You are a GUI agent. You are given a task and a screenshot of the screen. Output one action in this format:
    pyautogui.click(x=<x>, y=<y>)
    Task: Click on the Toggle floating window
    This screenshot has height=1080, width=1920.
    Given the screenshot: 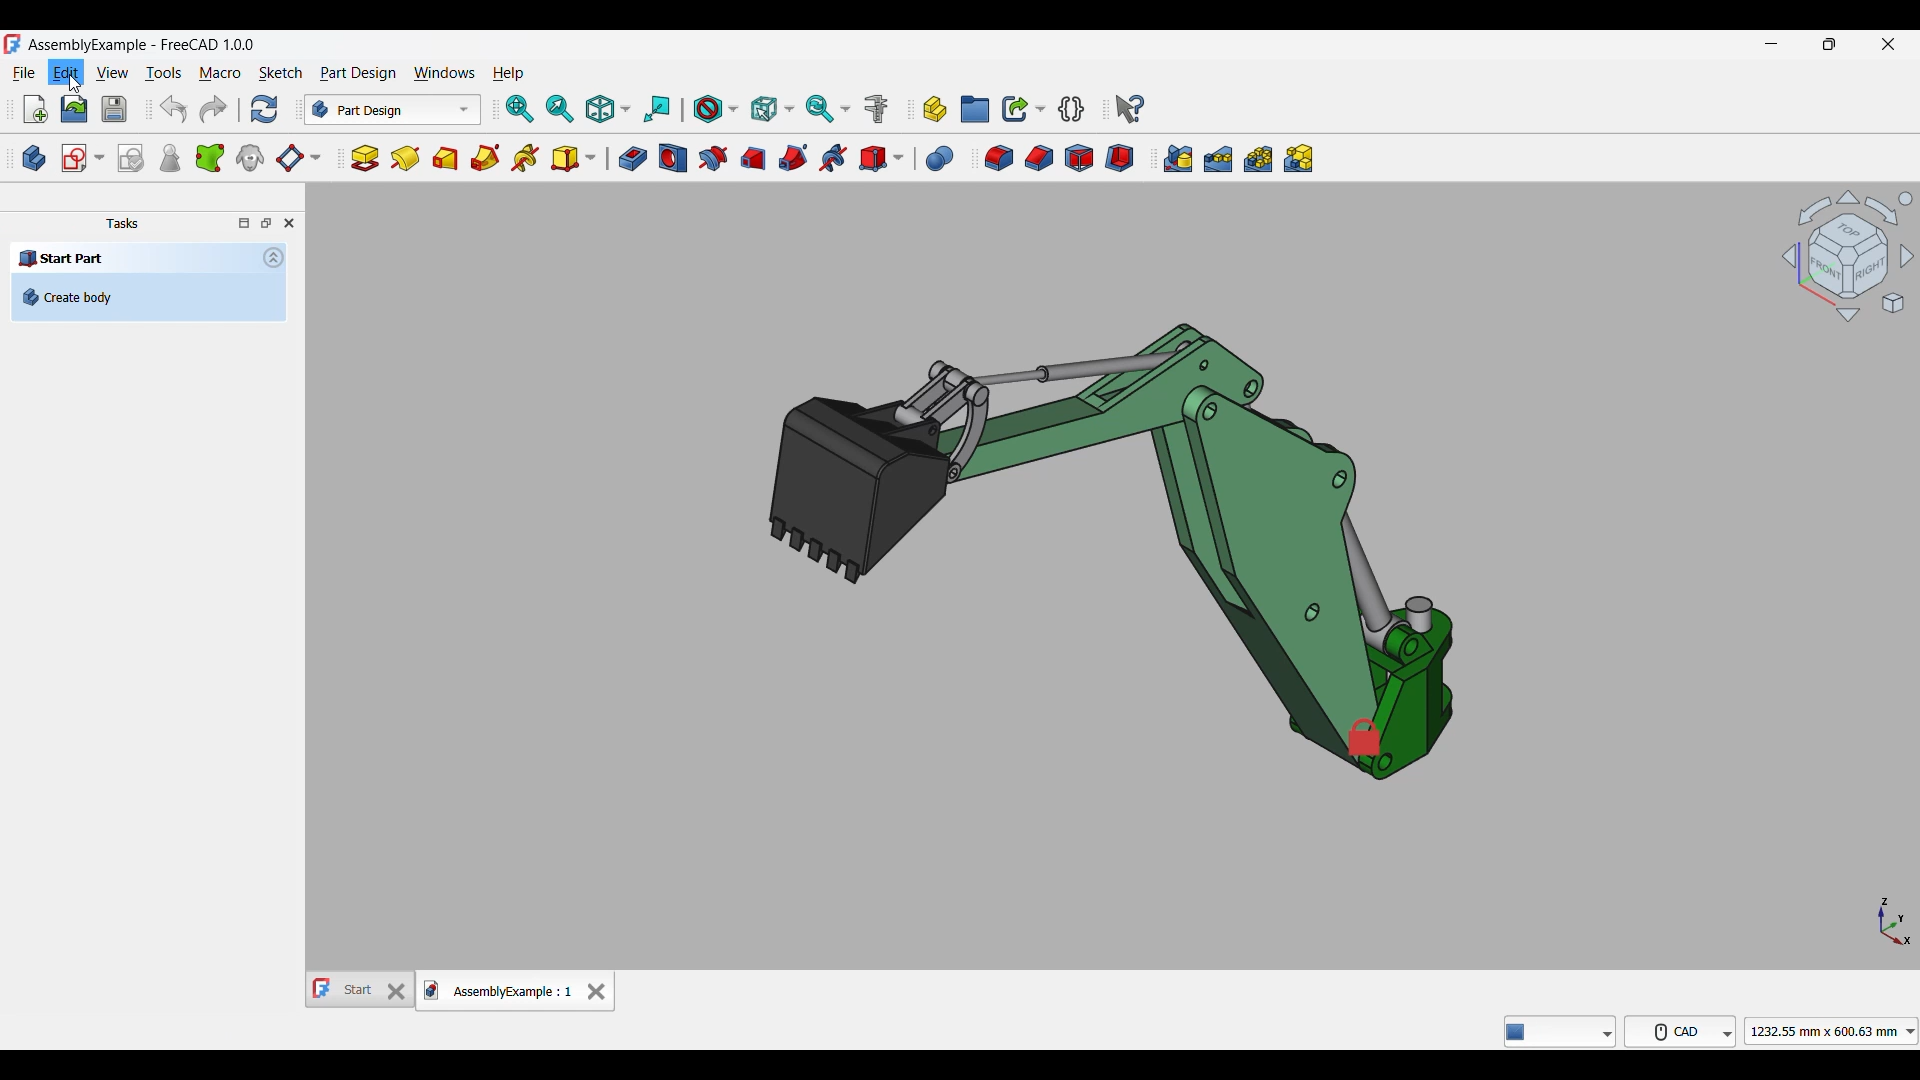 What is the action you would take?
    pyautogui.click(x=266, y=223)
    